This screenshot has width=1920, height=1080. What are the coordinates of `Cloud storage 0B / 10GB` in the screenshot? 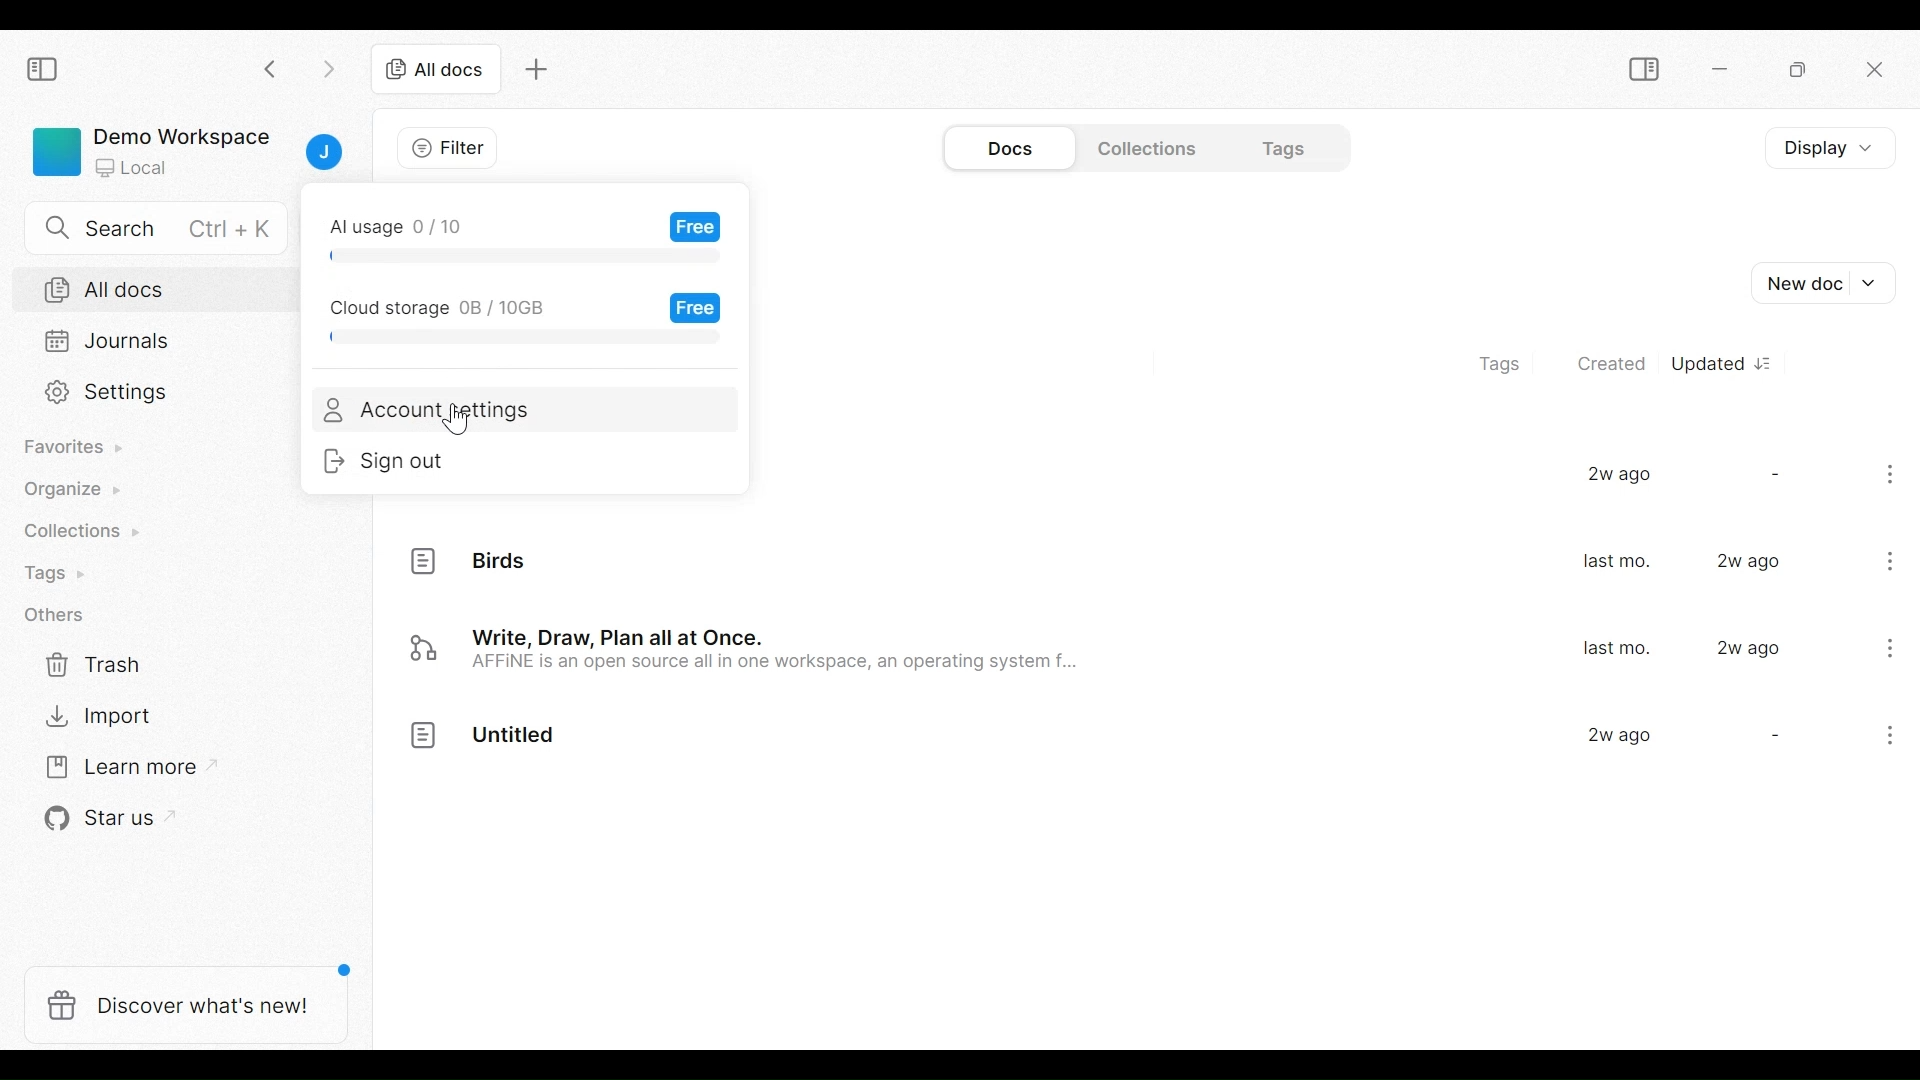 It's located at (435, 304).